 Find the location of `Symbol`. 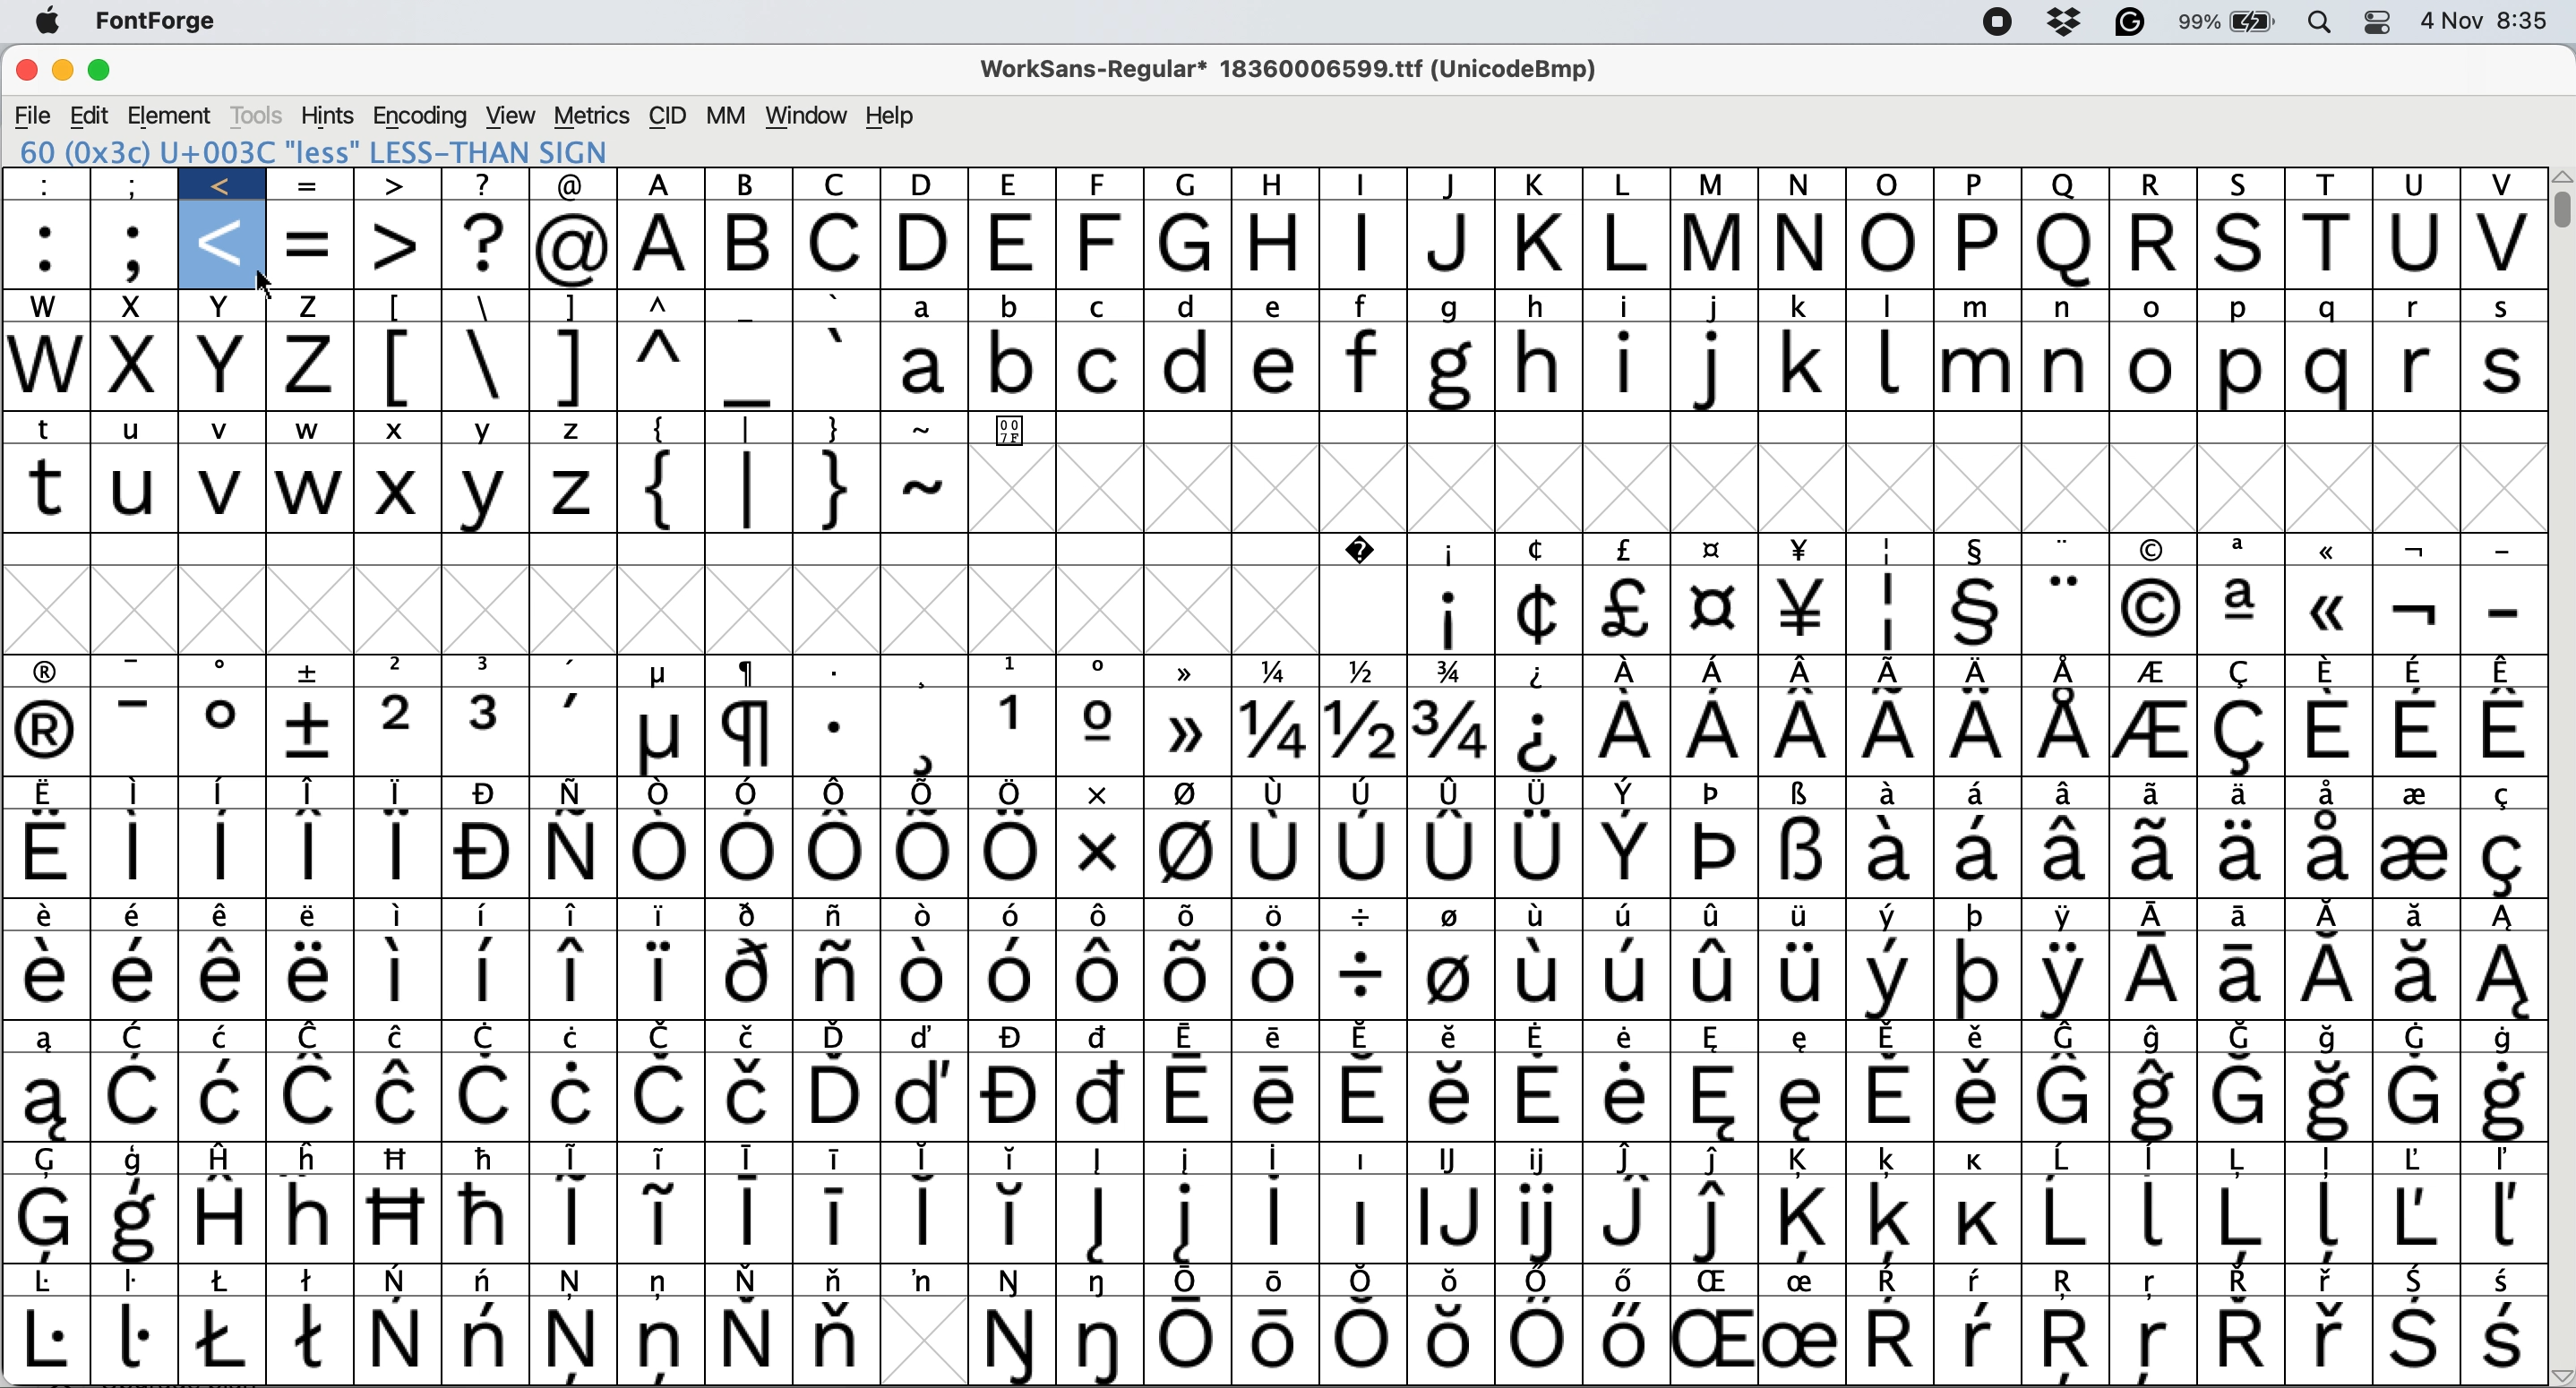

Symbol is located at coordinates (1541, 670).